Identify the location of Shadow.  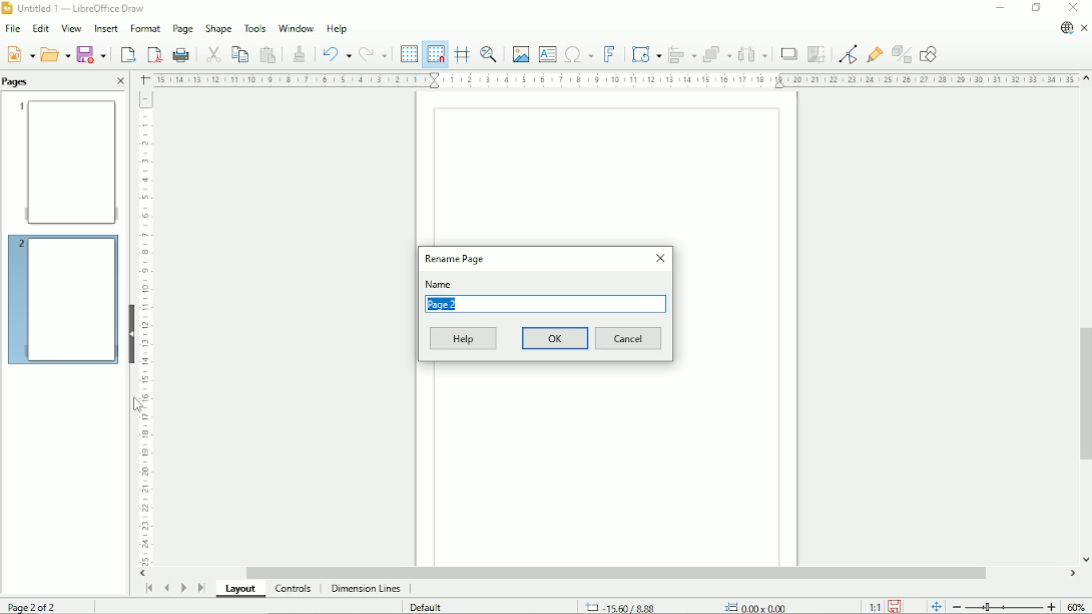
(788, 54).